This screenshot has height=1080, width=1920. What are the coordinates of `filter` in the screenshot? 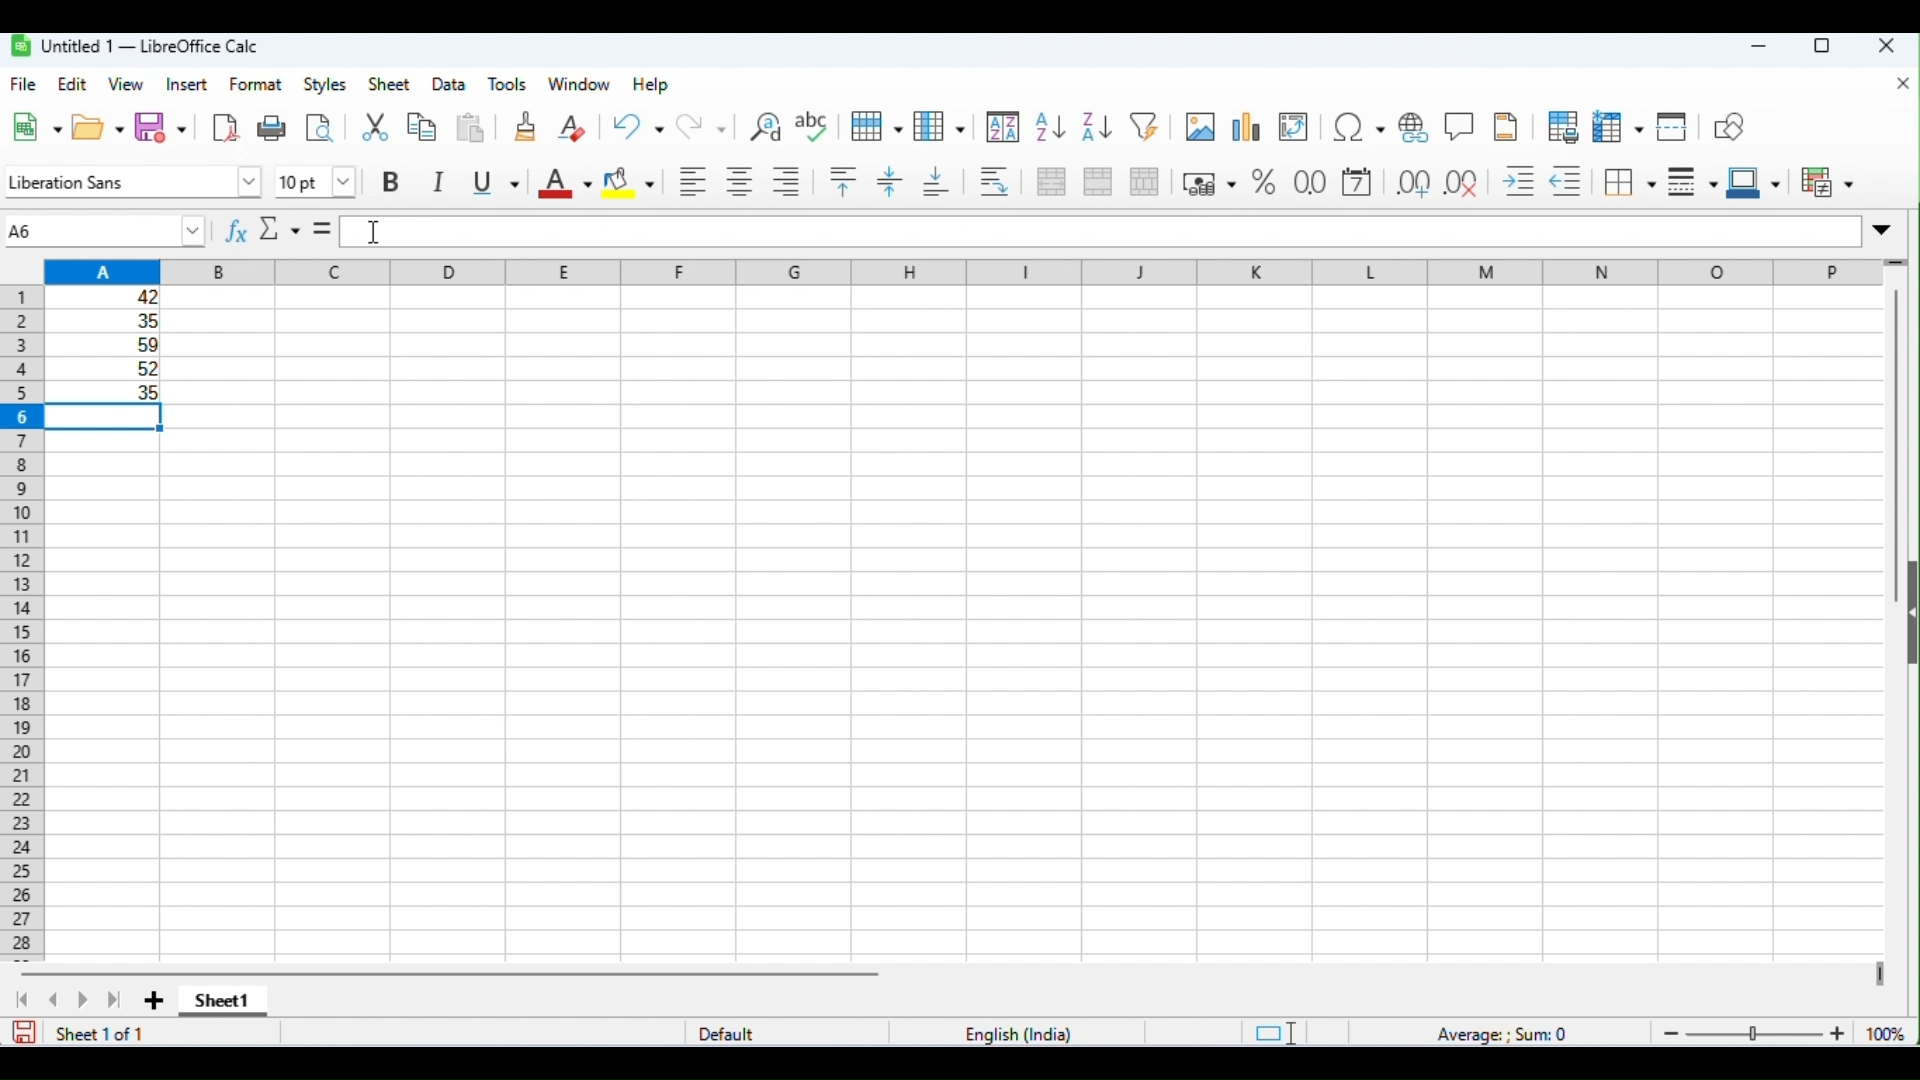 It's located at (1144, 125).